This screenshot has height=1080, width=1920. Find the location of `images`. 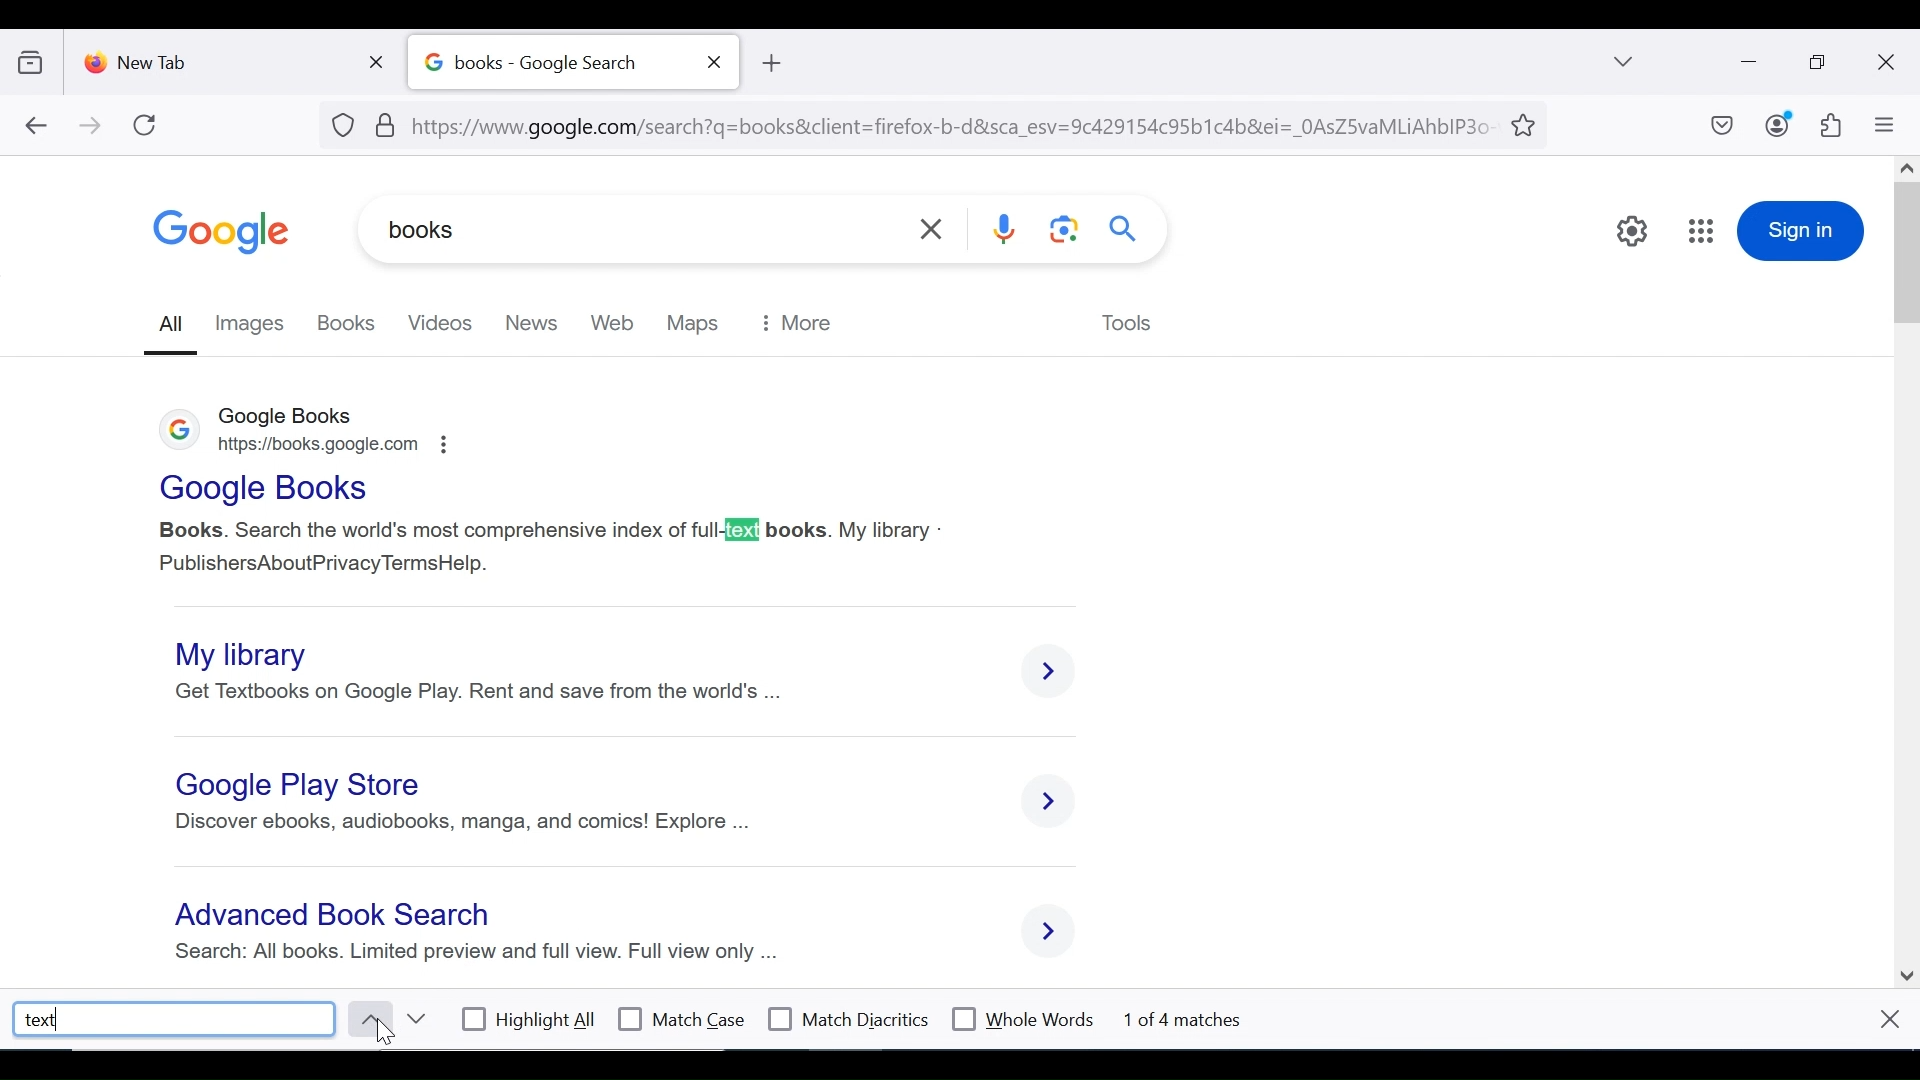

images is located at coordinates (255, 322).